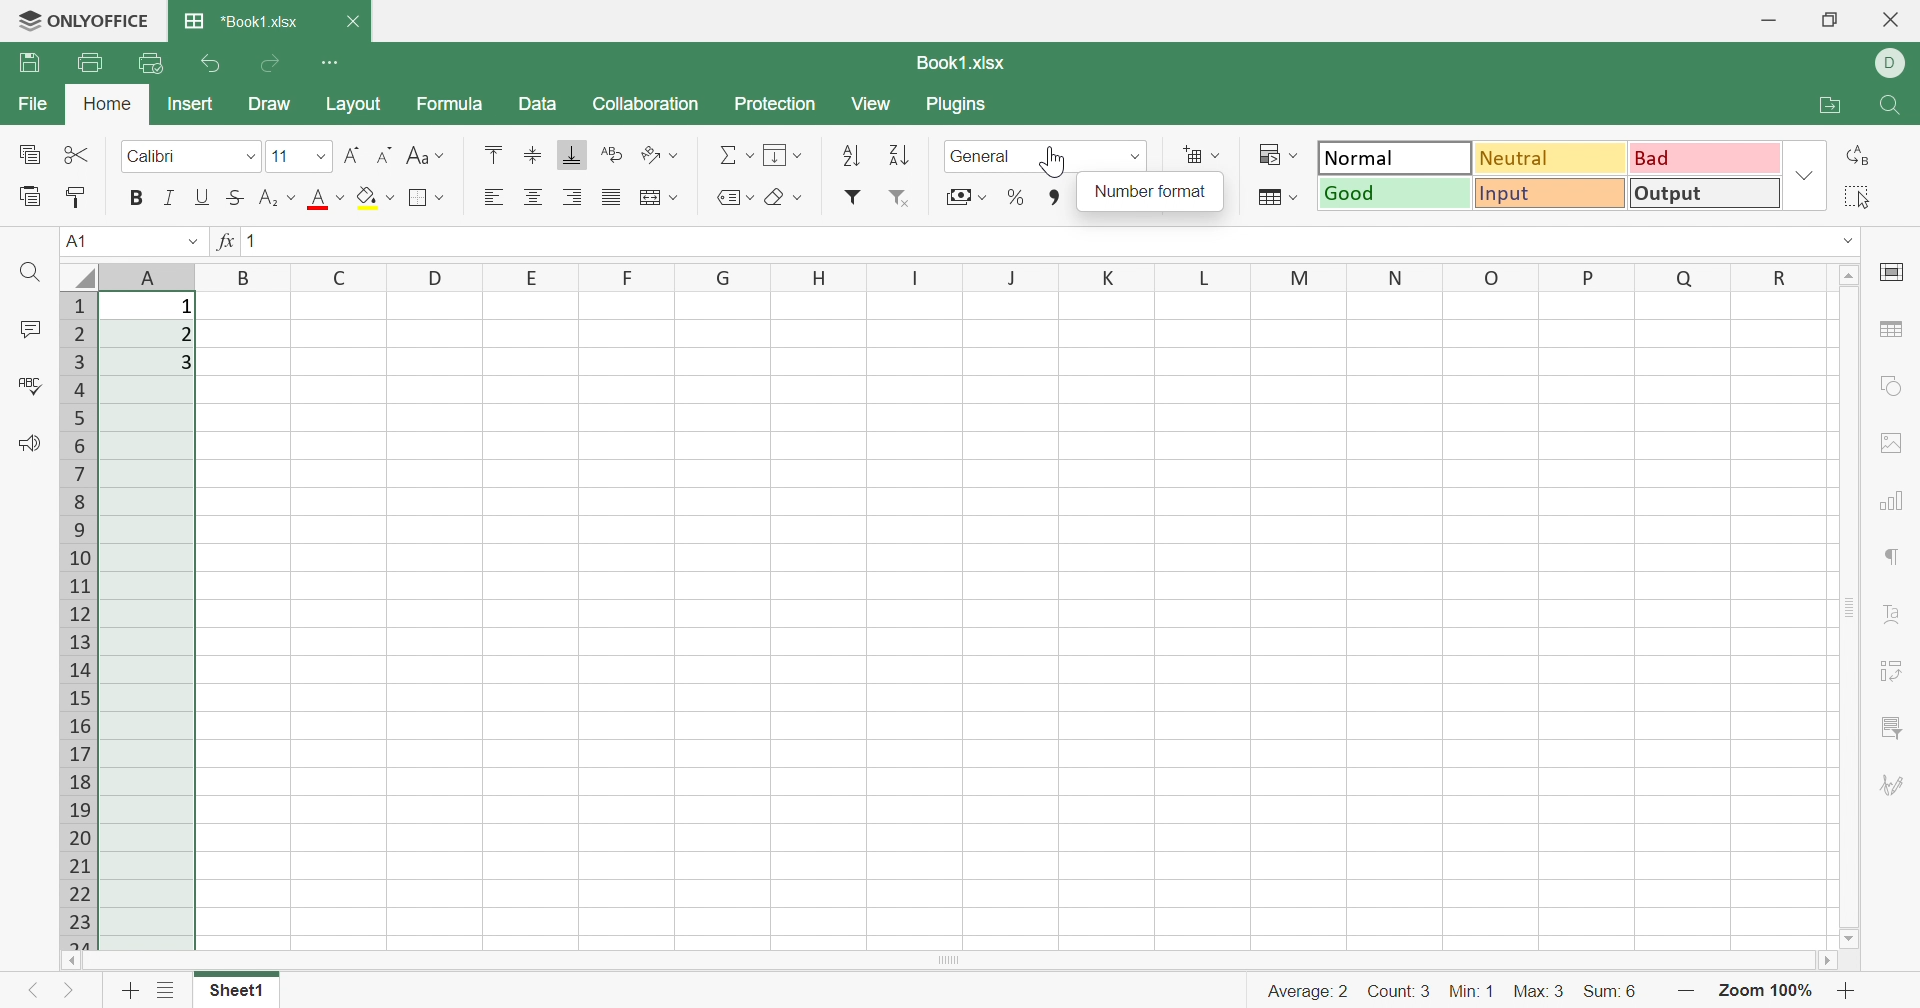 Image resolution: width=1920 pixels, height=1008 pixels. Describe the element at coordinates (964, 63) in the screenshot. I see `Book1.xlsx` at that location.